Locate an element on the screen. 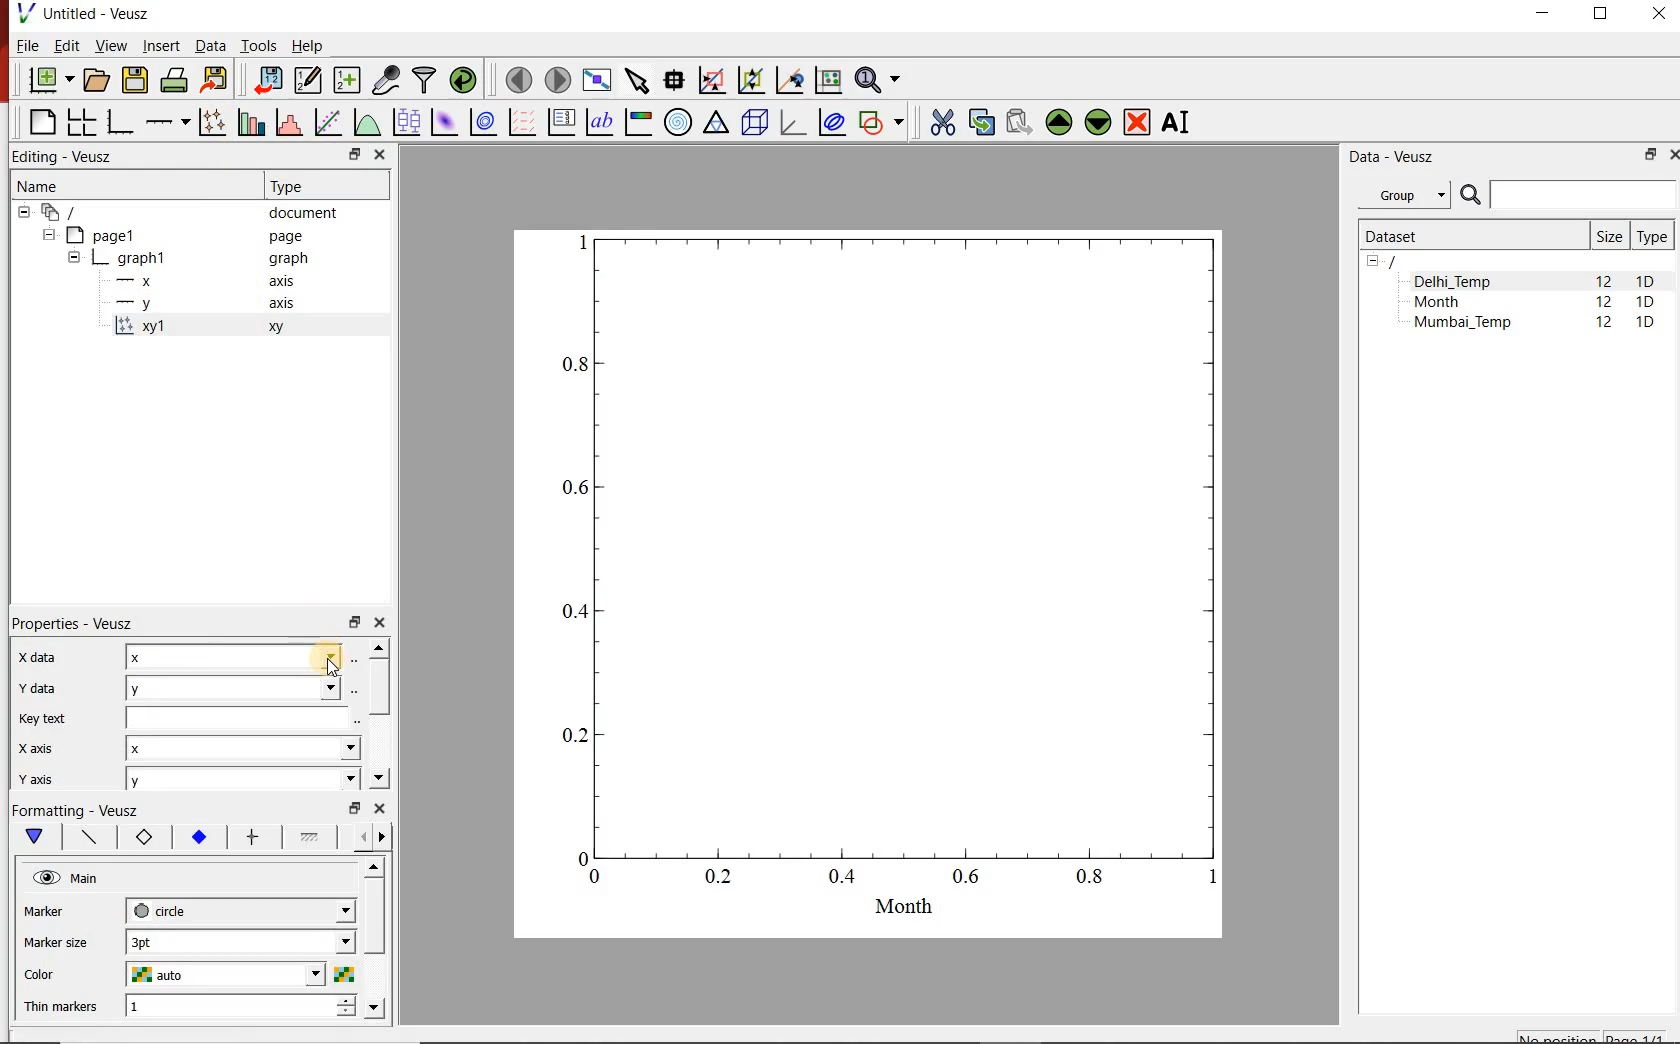 The width and height of the screenshot is (1680, 1044). circle is located at coordinates (241, 911).